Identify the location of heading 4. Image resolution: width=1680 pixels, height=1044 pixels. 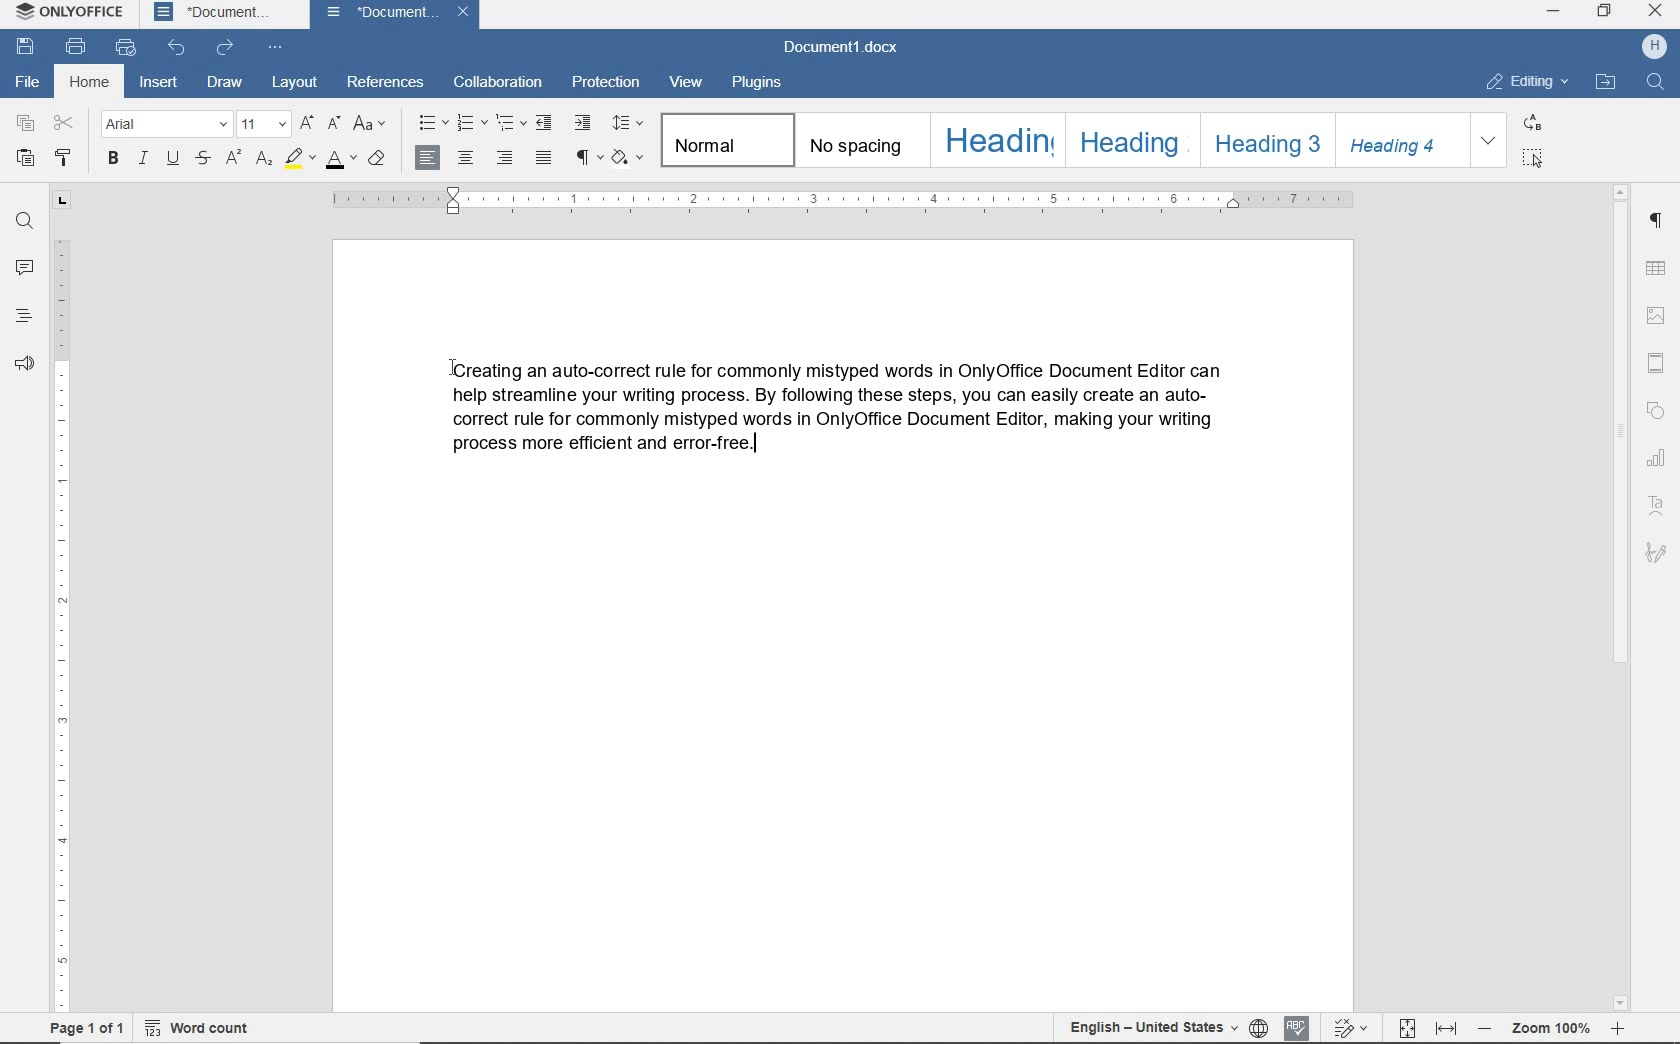
(1405, 139).